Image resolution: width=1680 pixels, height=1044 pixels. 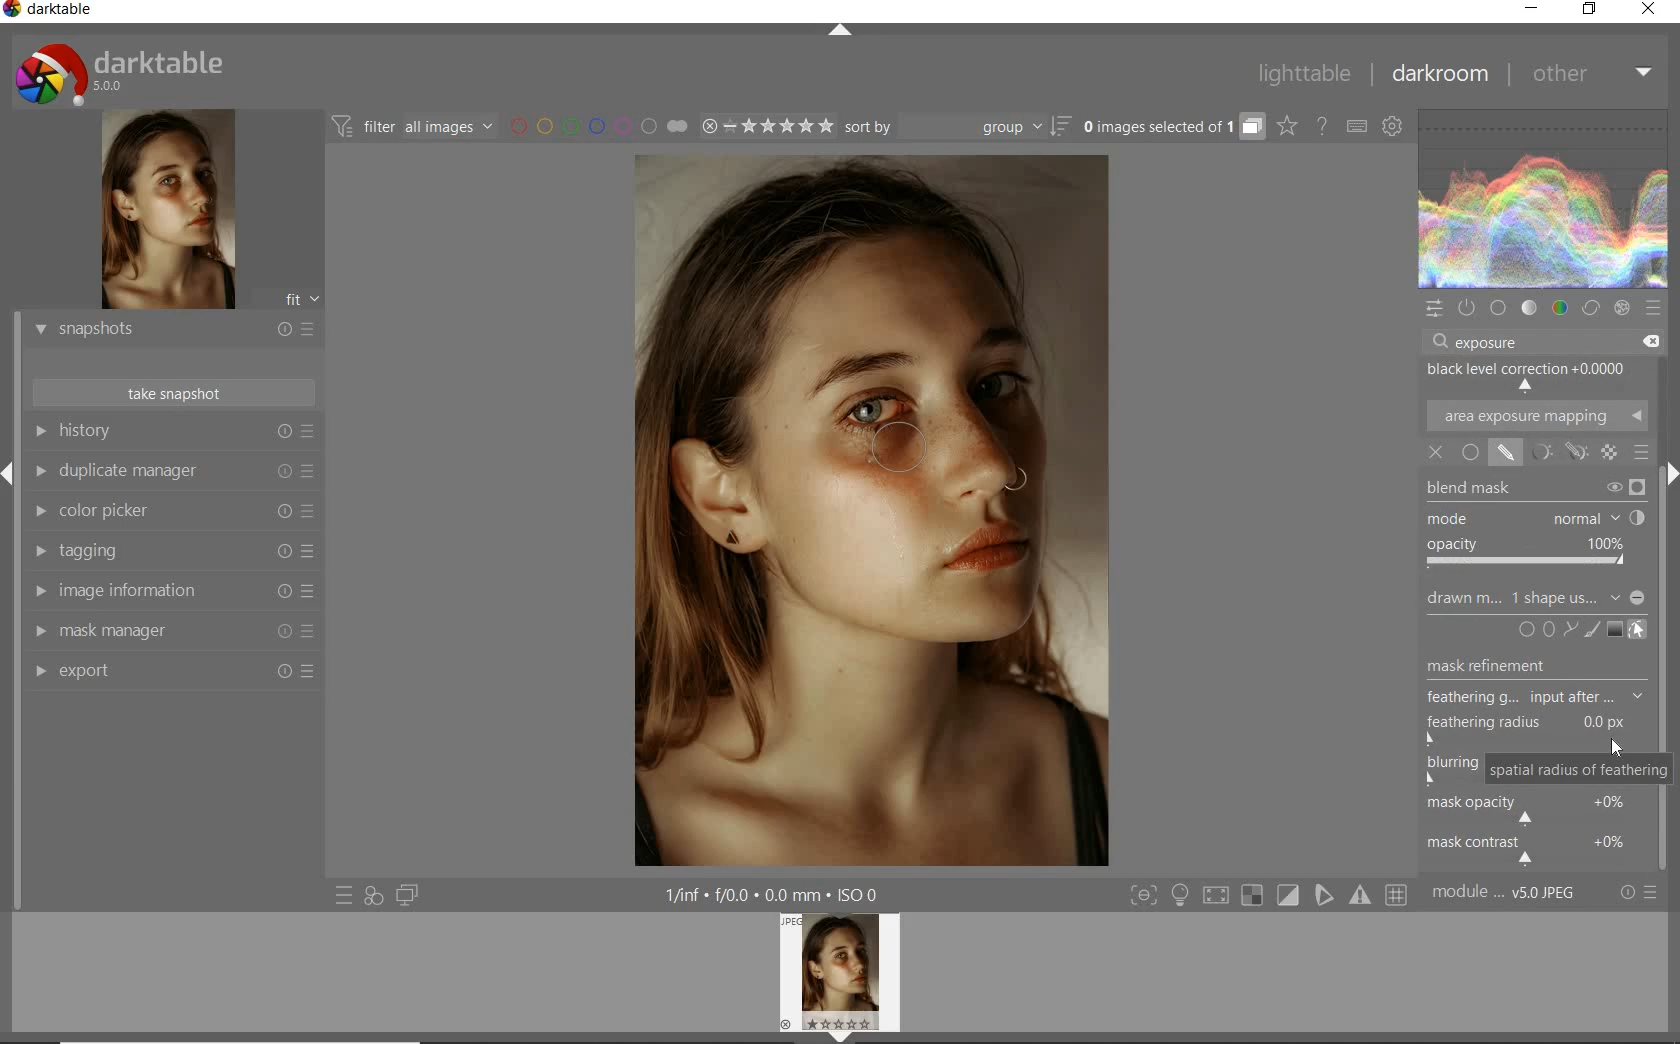 I want to click on AREA EXPOSURE MAPPING, so click(x=1537, y=418).